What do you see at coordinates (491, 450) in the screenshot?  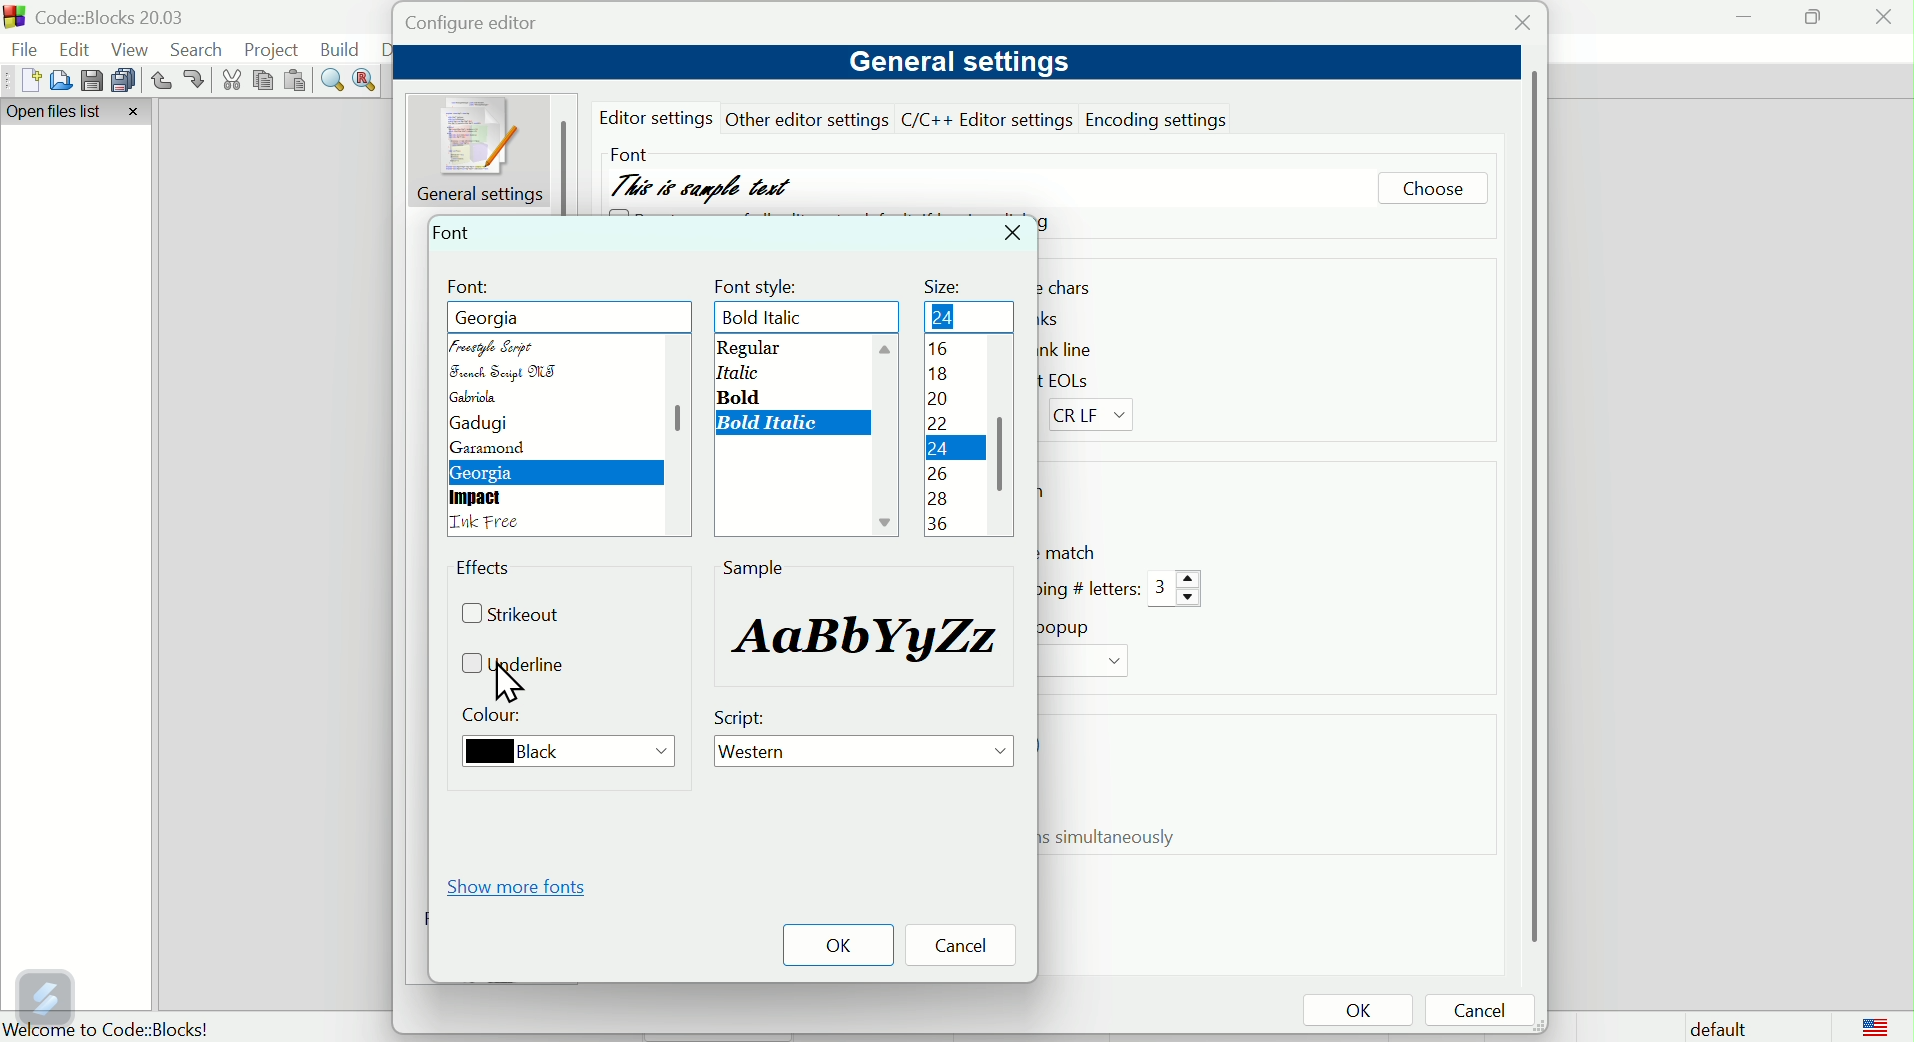 I see `Garamond` at bounding box center [491, 450].